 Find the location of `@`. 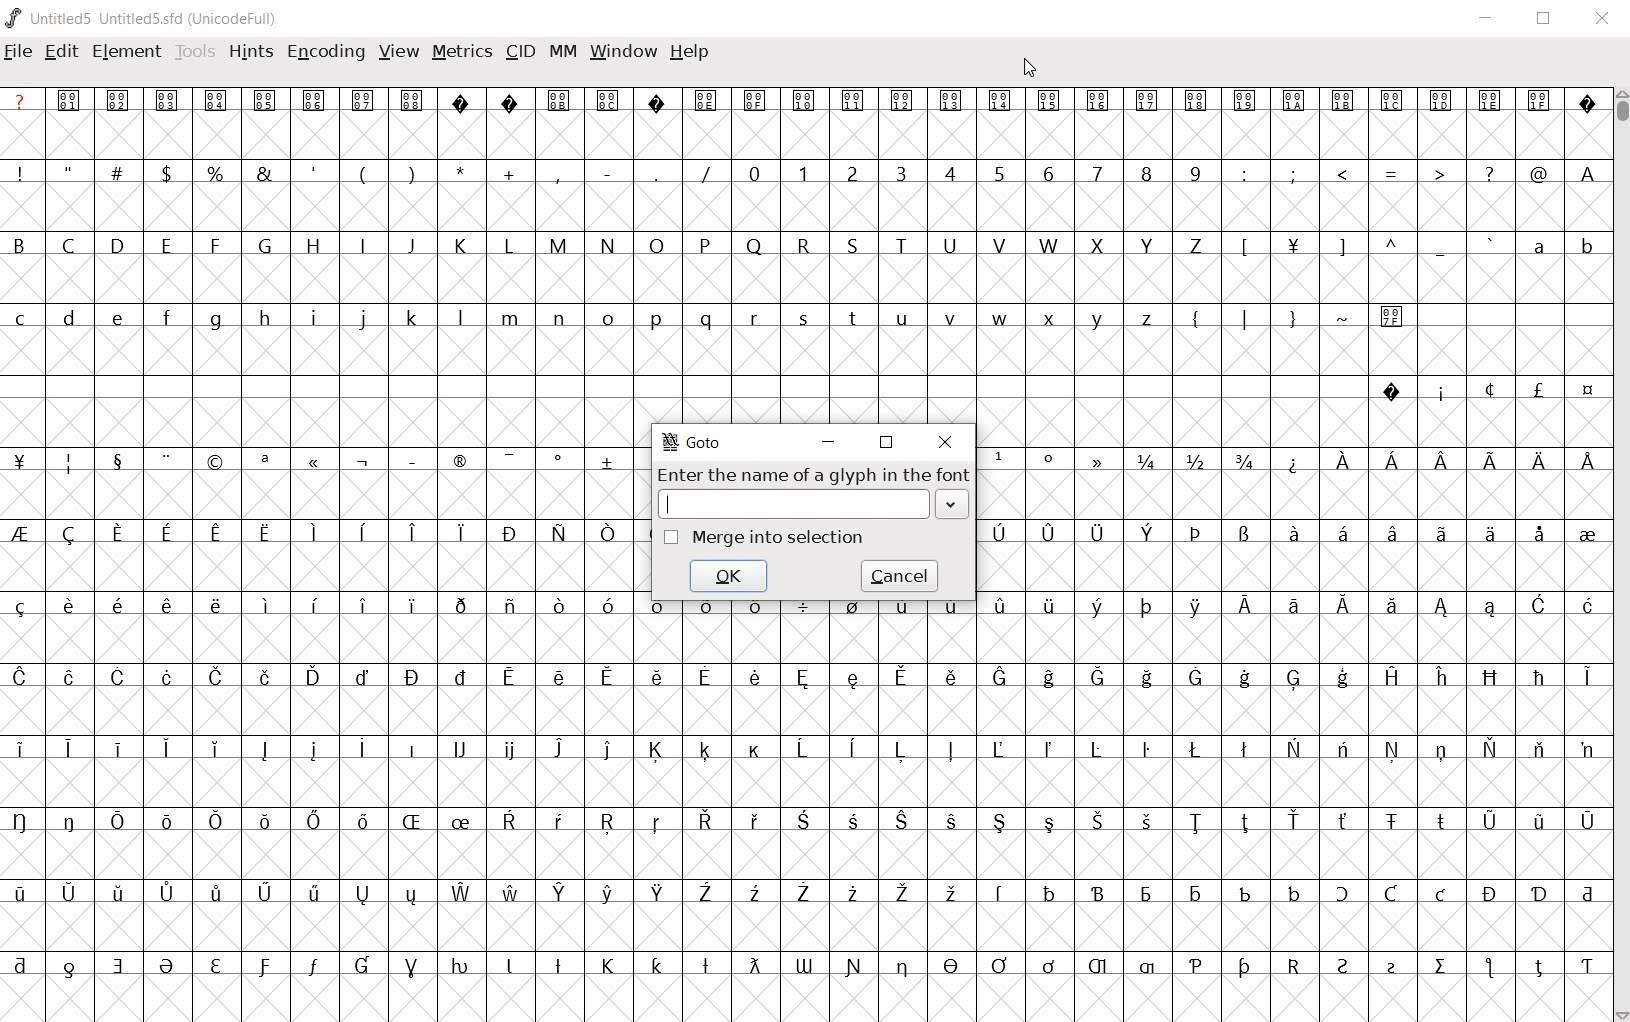

@ is located at coordinates (1538, 172).